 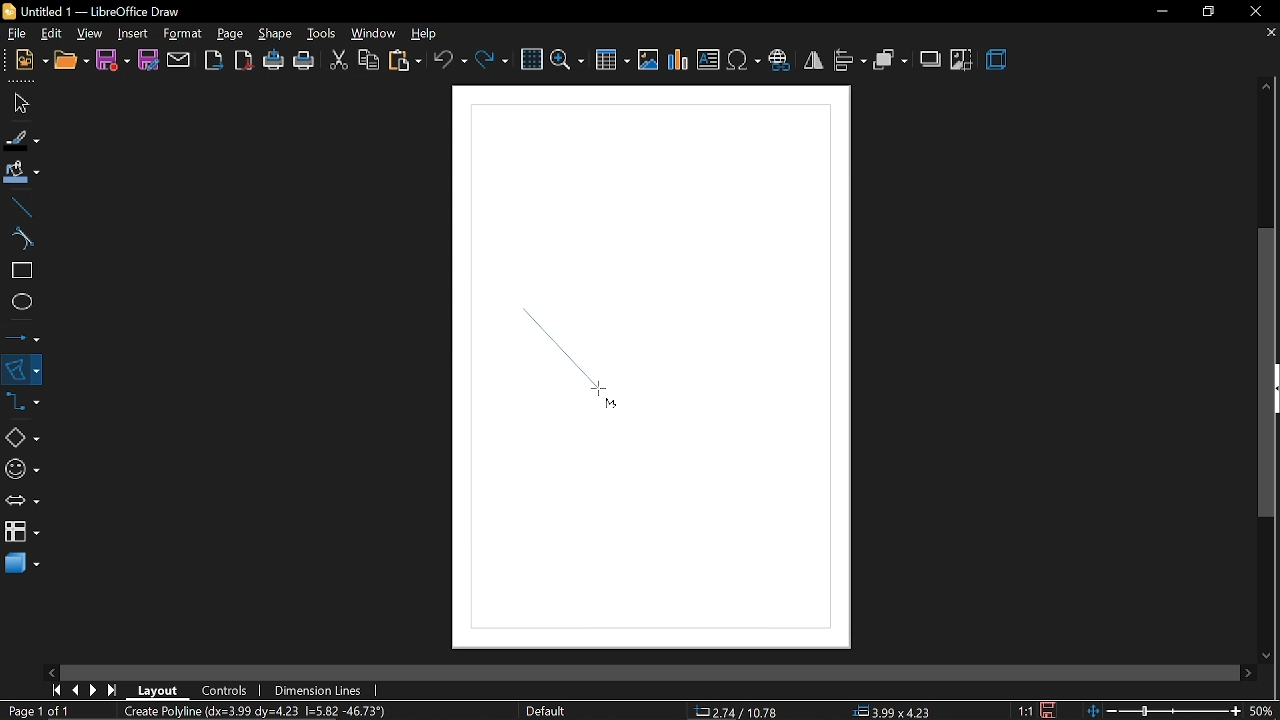 I want to click on attach, so click(x=178, y=60).